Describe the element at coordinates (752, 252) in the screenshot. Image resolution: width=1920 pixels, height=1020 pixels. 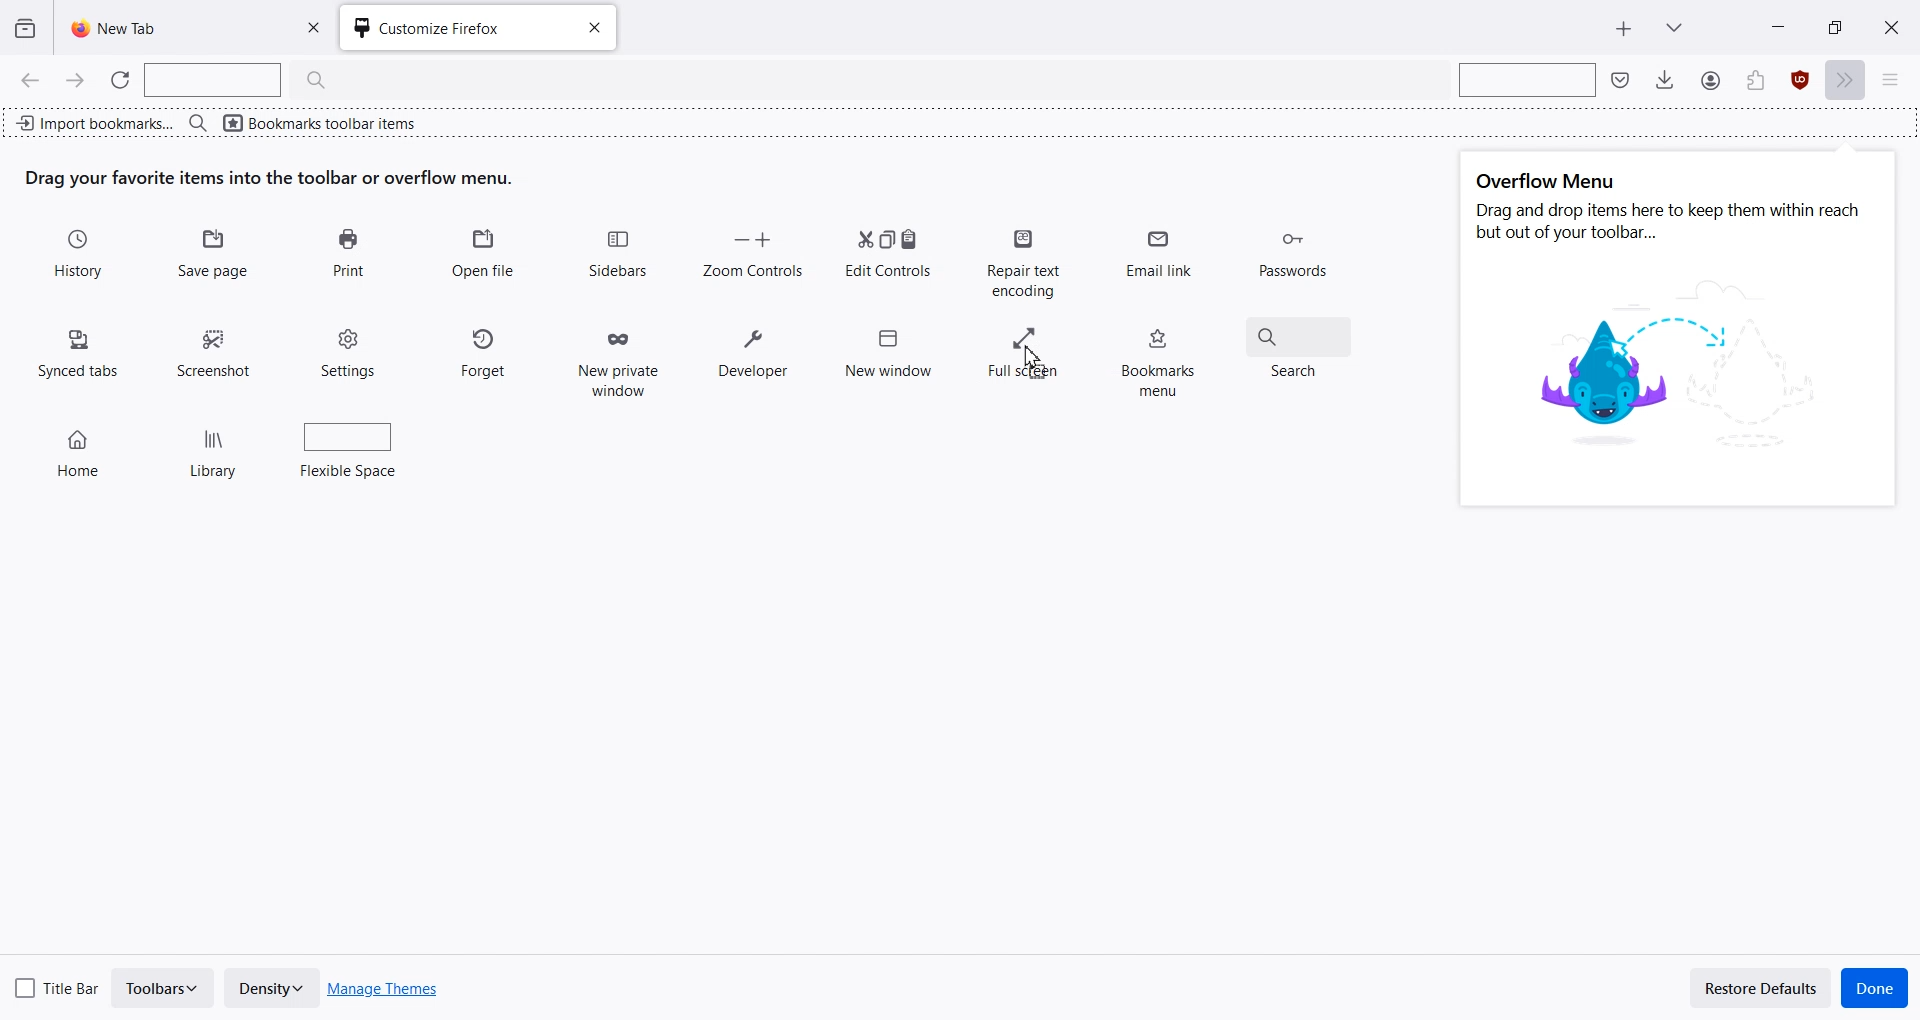
I see `Zoom Controls` at that location.